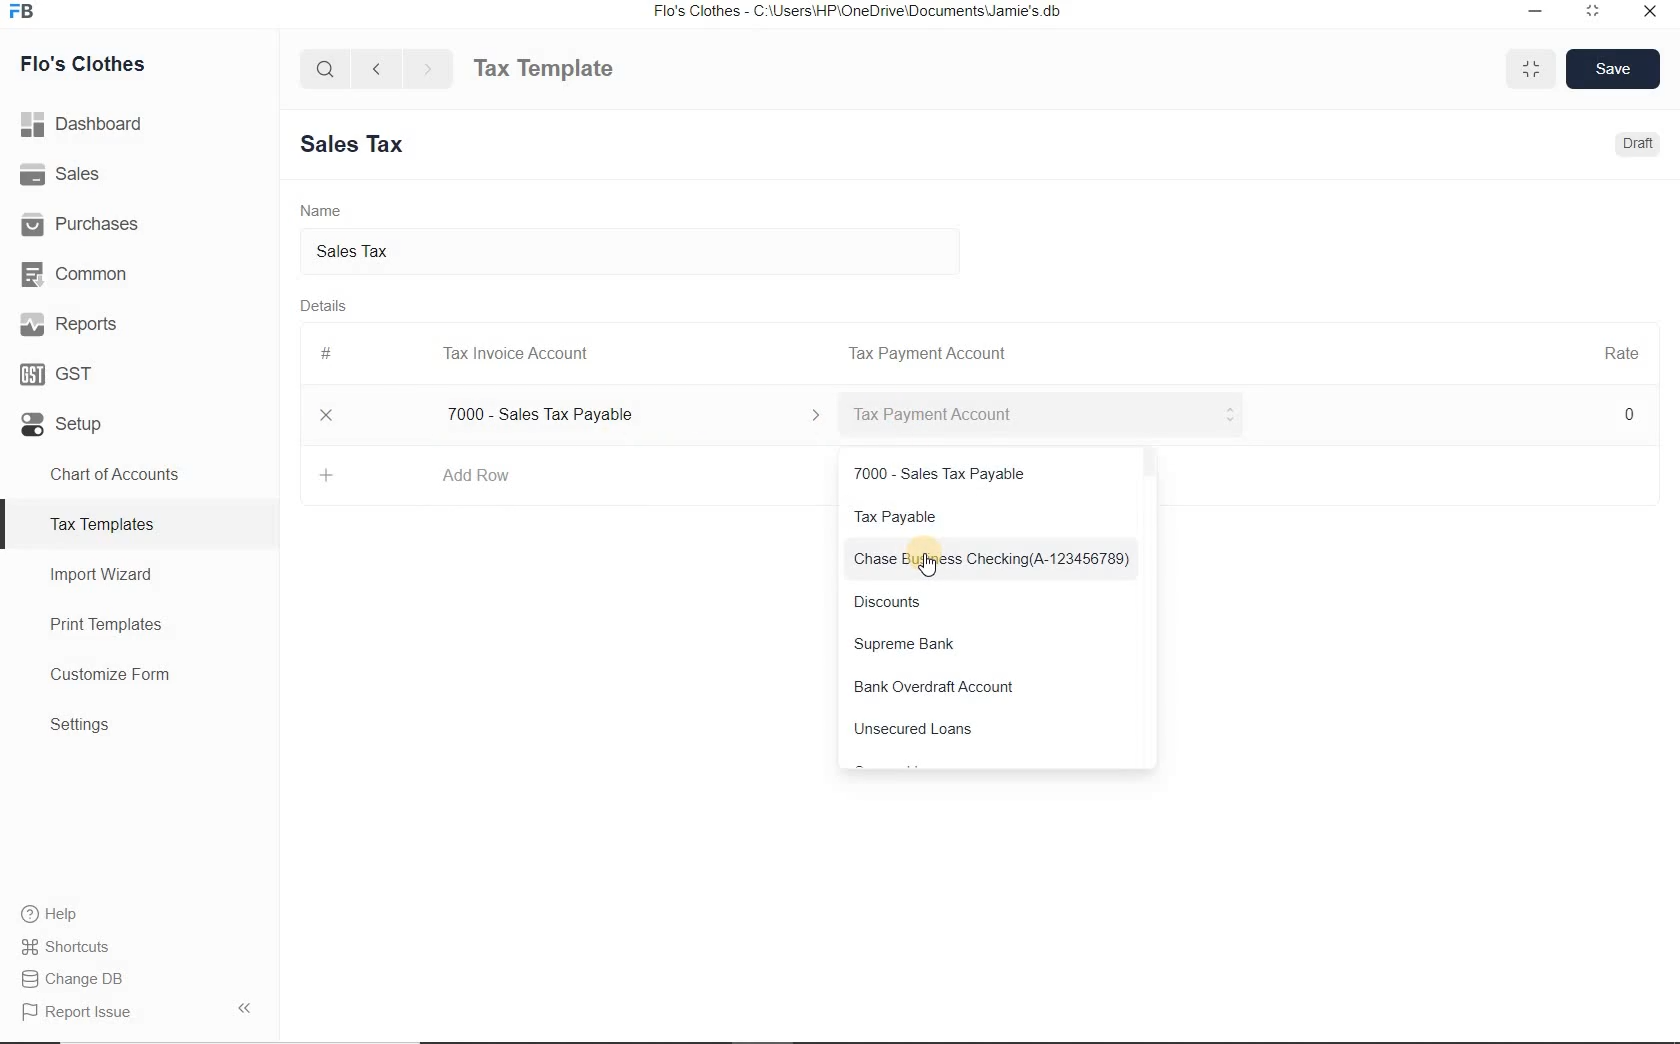 This screenshot has height=1044, width=1680. Describe the element at coordinates (139, 221) in the screenshot. I see `Purchases` at that location.